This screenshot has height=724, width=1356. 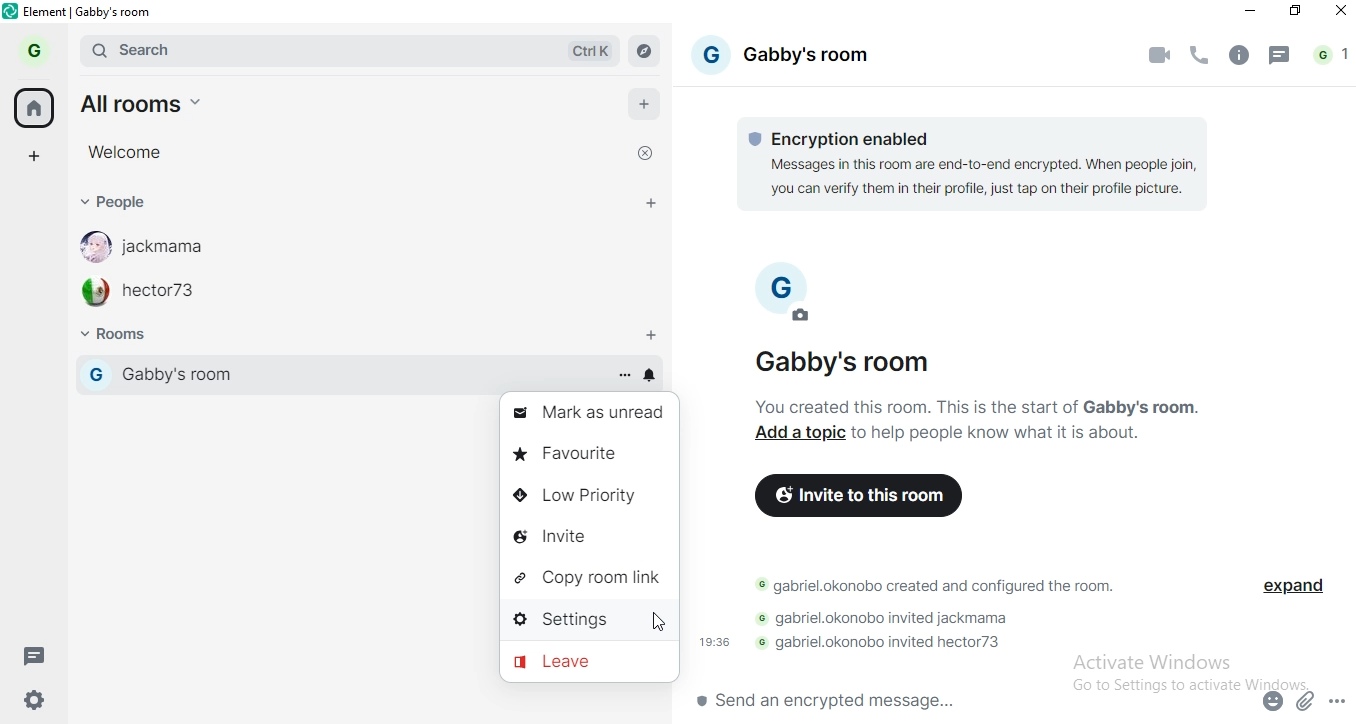 What do you see at coordinates (1340, 697) in the screenshot?
I see `` at bounding box center [1340, 697].